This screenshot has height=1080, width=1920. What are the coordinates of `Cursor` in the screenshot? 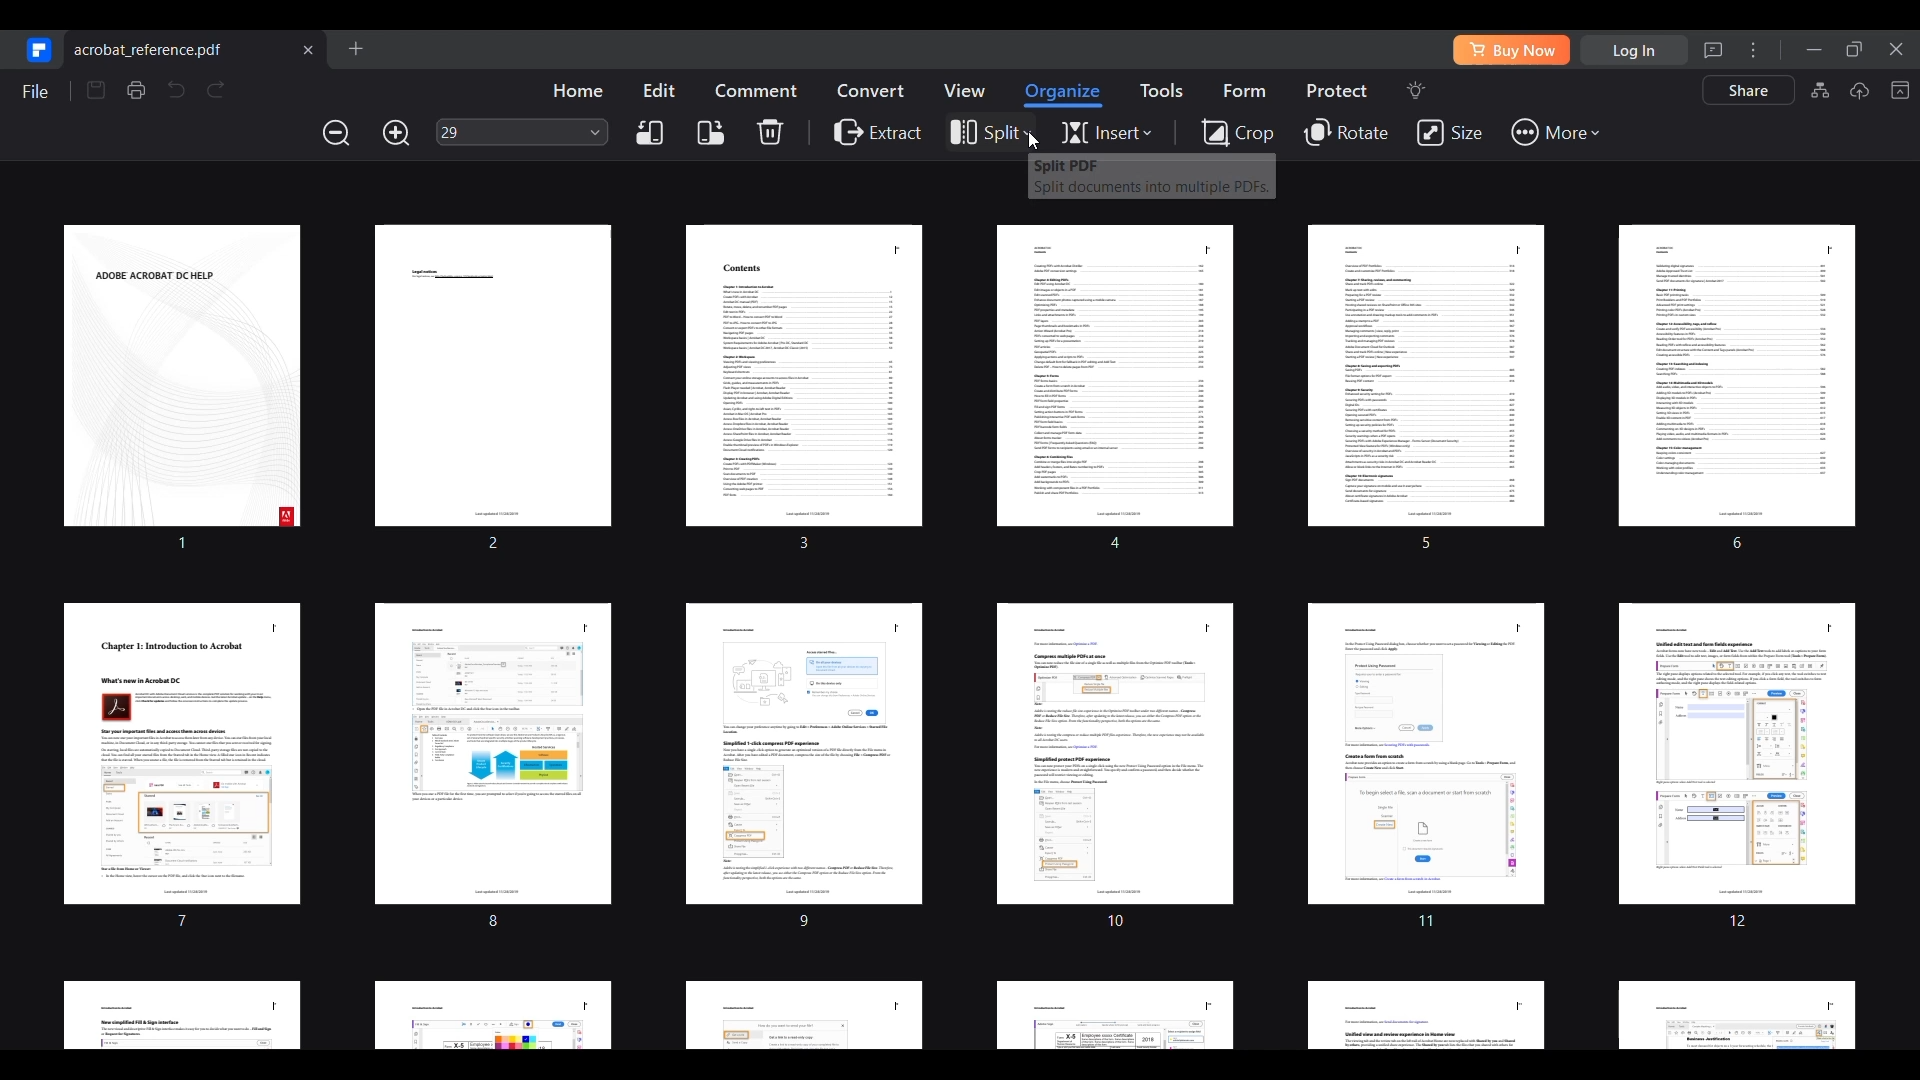 It's located at (1033, 142).